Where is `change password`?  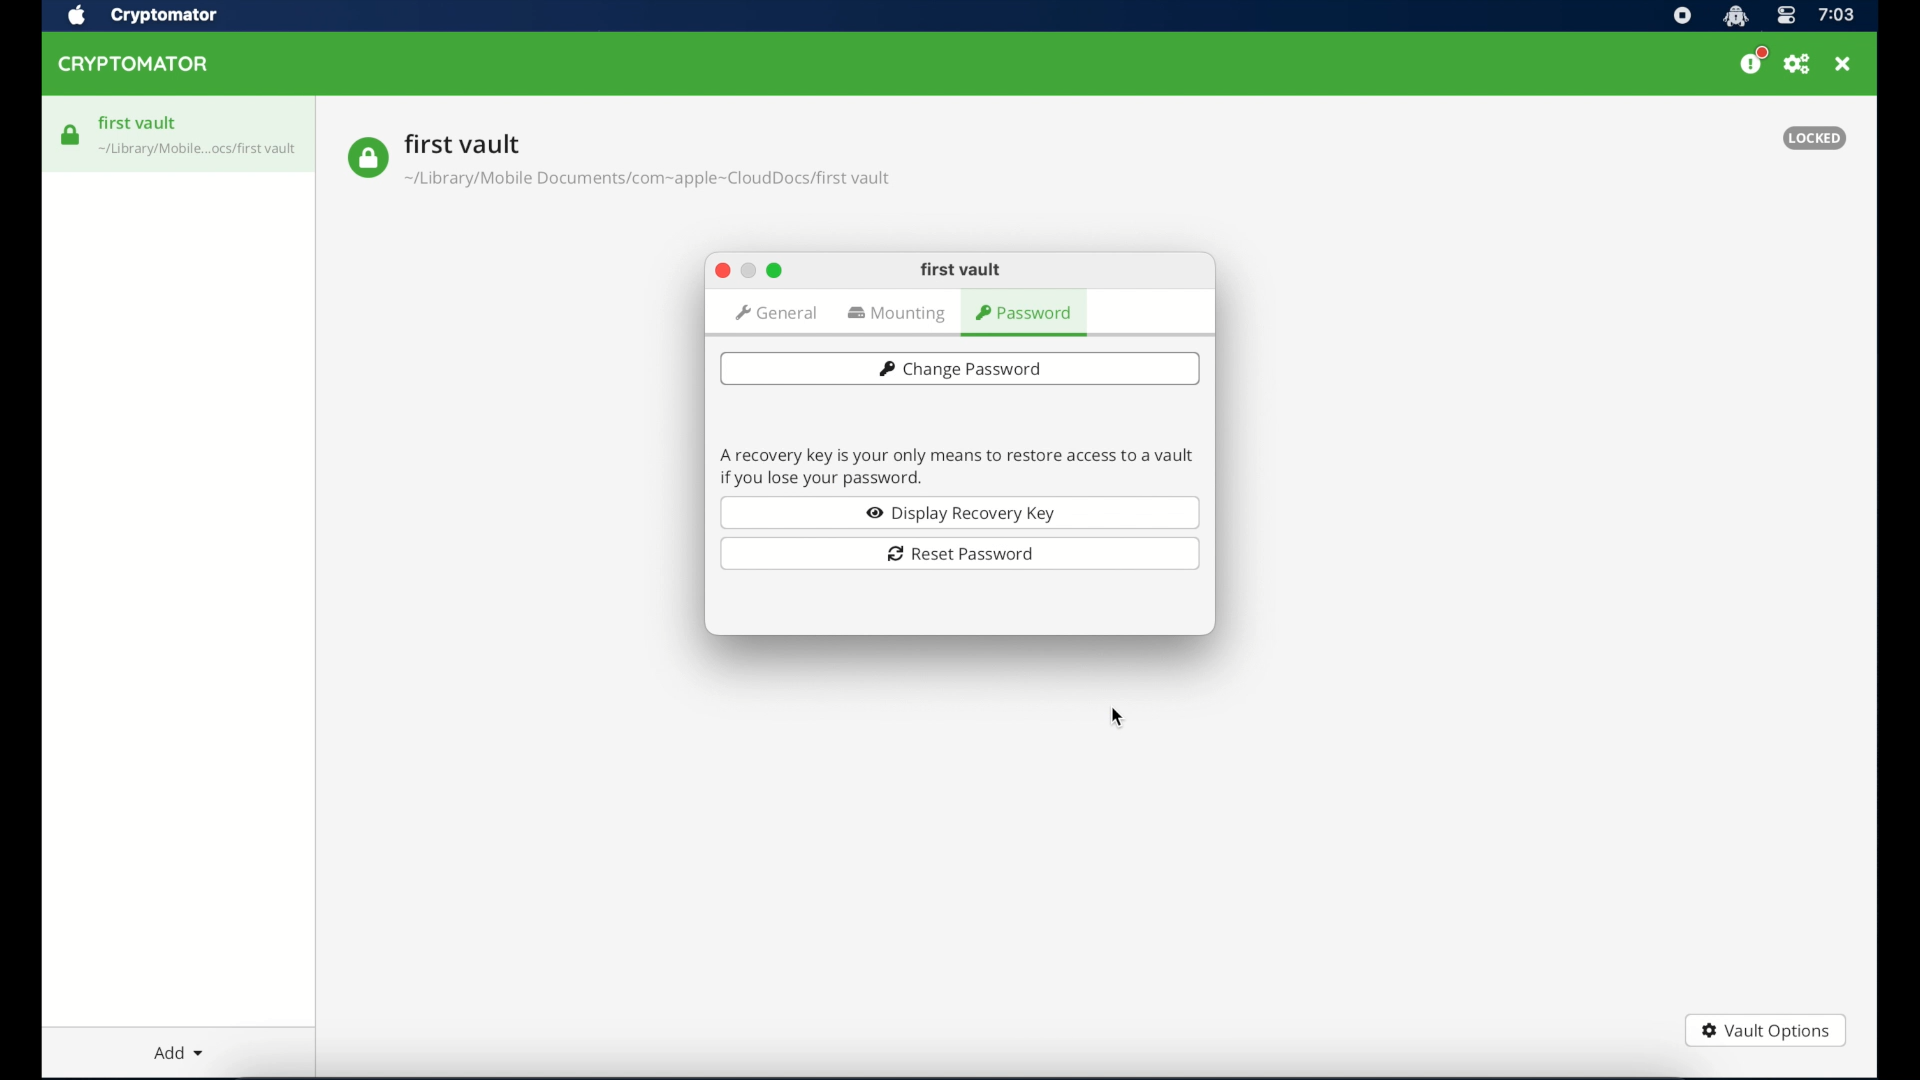 change password is located at coordinates (959, 368).